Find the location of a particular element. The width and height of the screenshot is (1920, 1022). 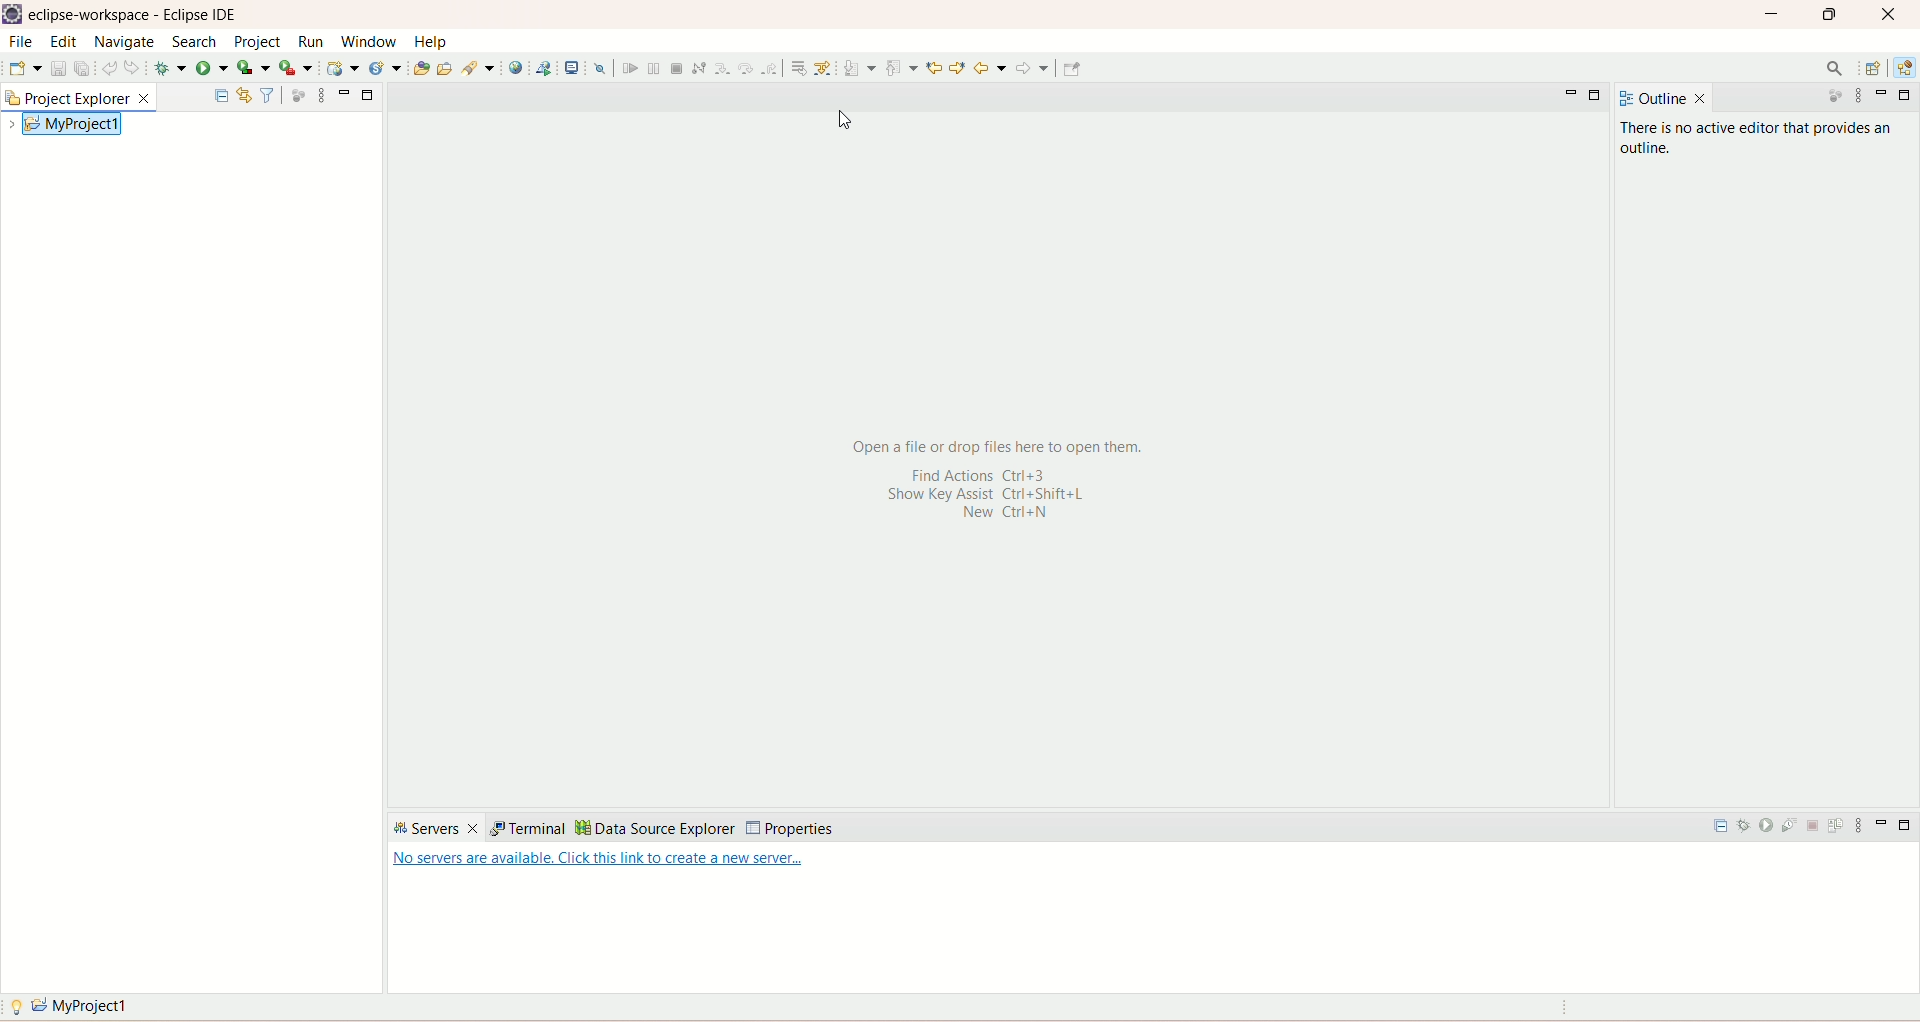

previous annotation is located at coordinates (901, 68).